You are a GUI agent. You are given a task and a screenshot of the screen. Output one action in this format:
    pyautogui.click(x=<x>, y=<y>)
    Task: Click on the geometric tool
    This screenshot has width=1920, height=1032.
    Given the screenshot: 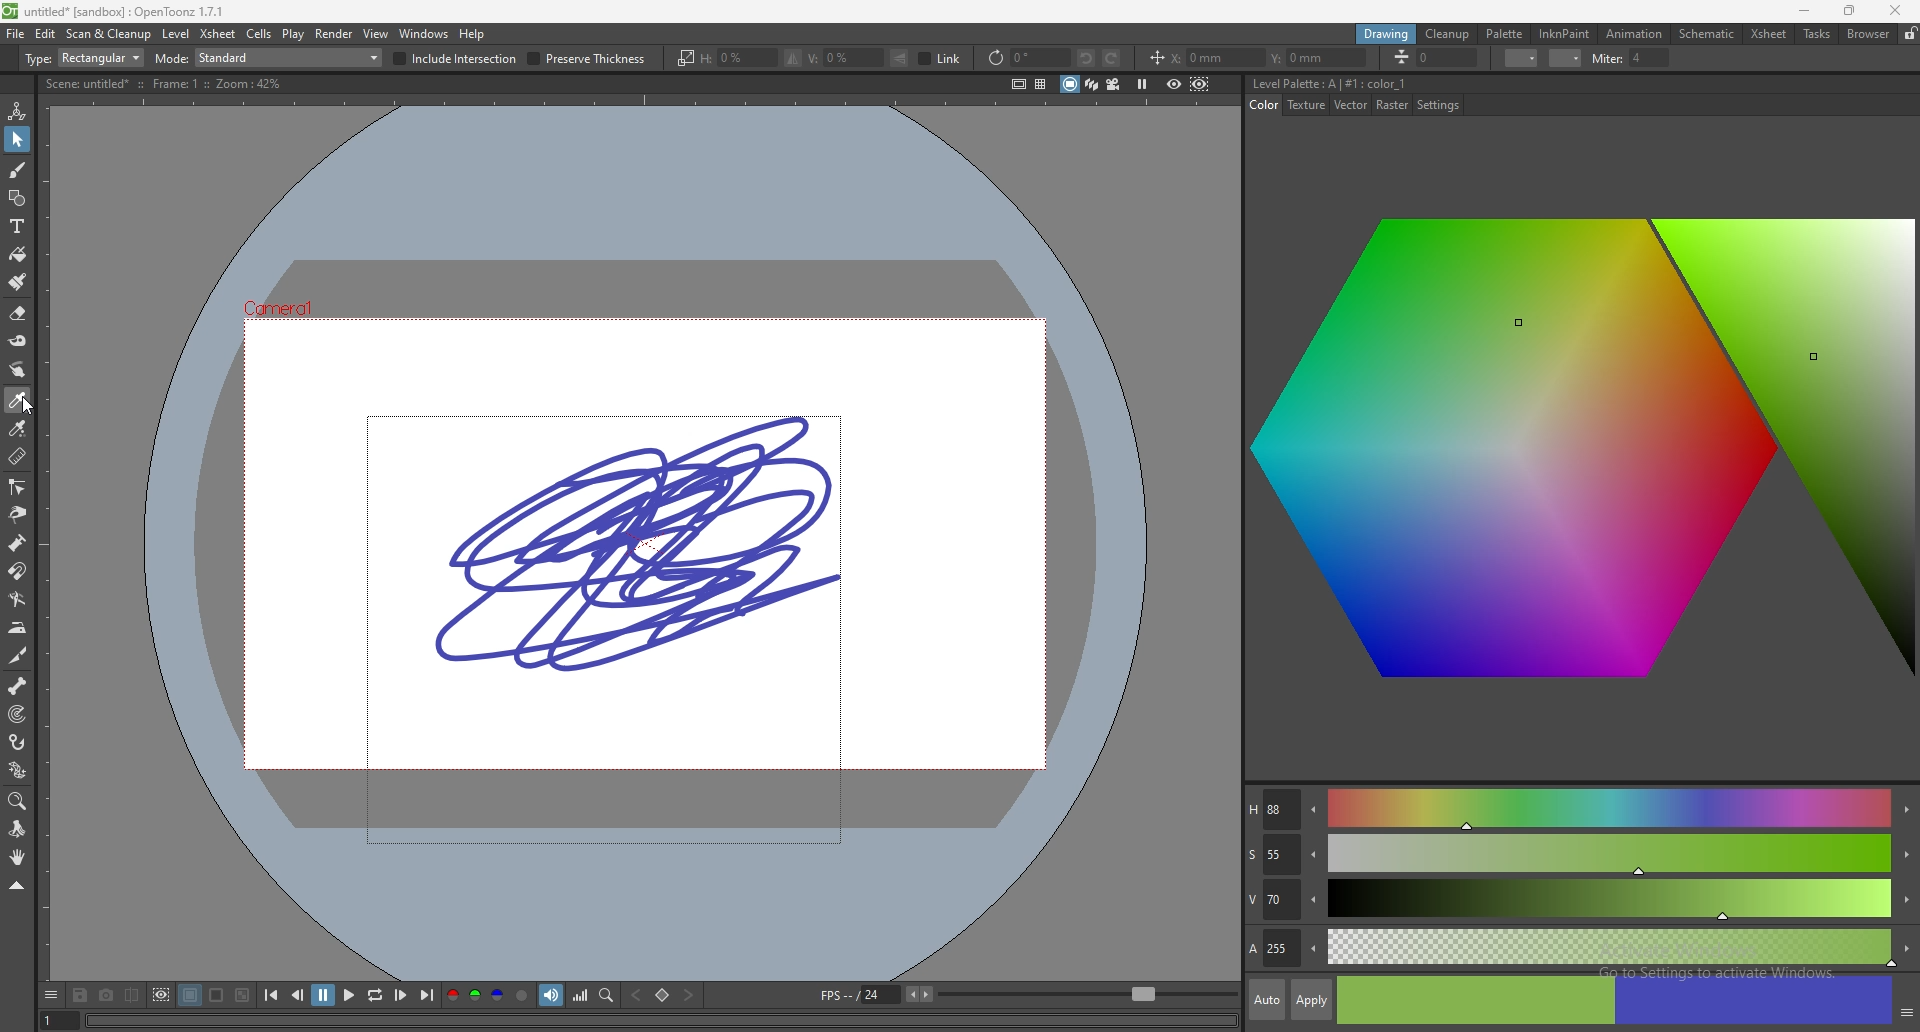 What is the action you would take?
    pyautogui.click(x=17, y=197)
    